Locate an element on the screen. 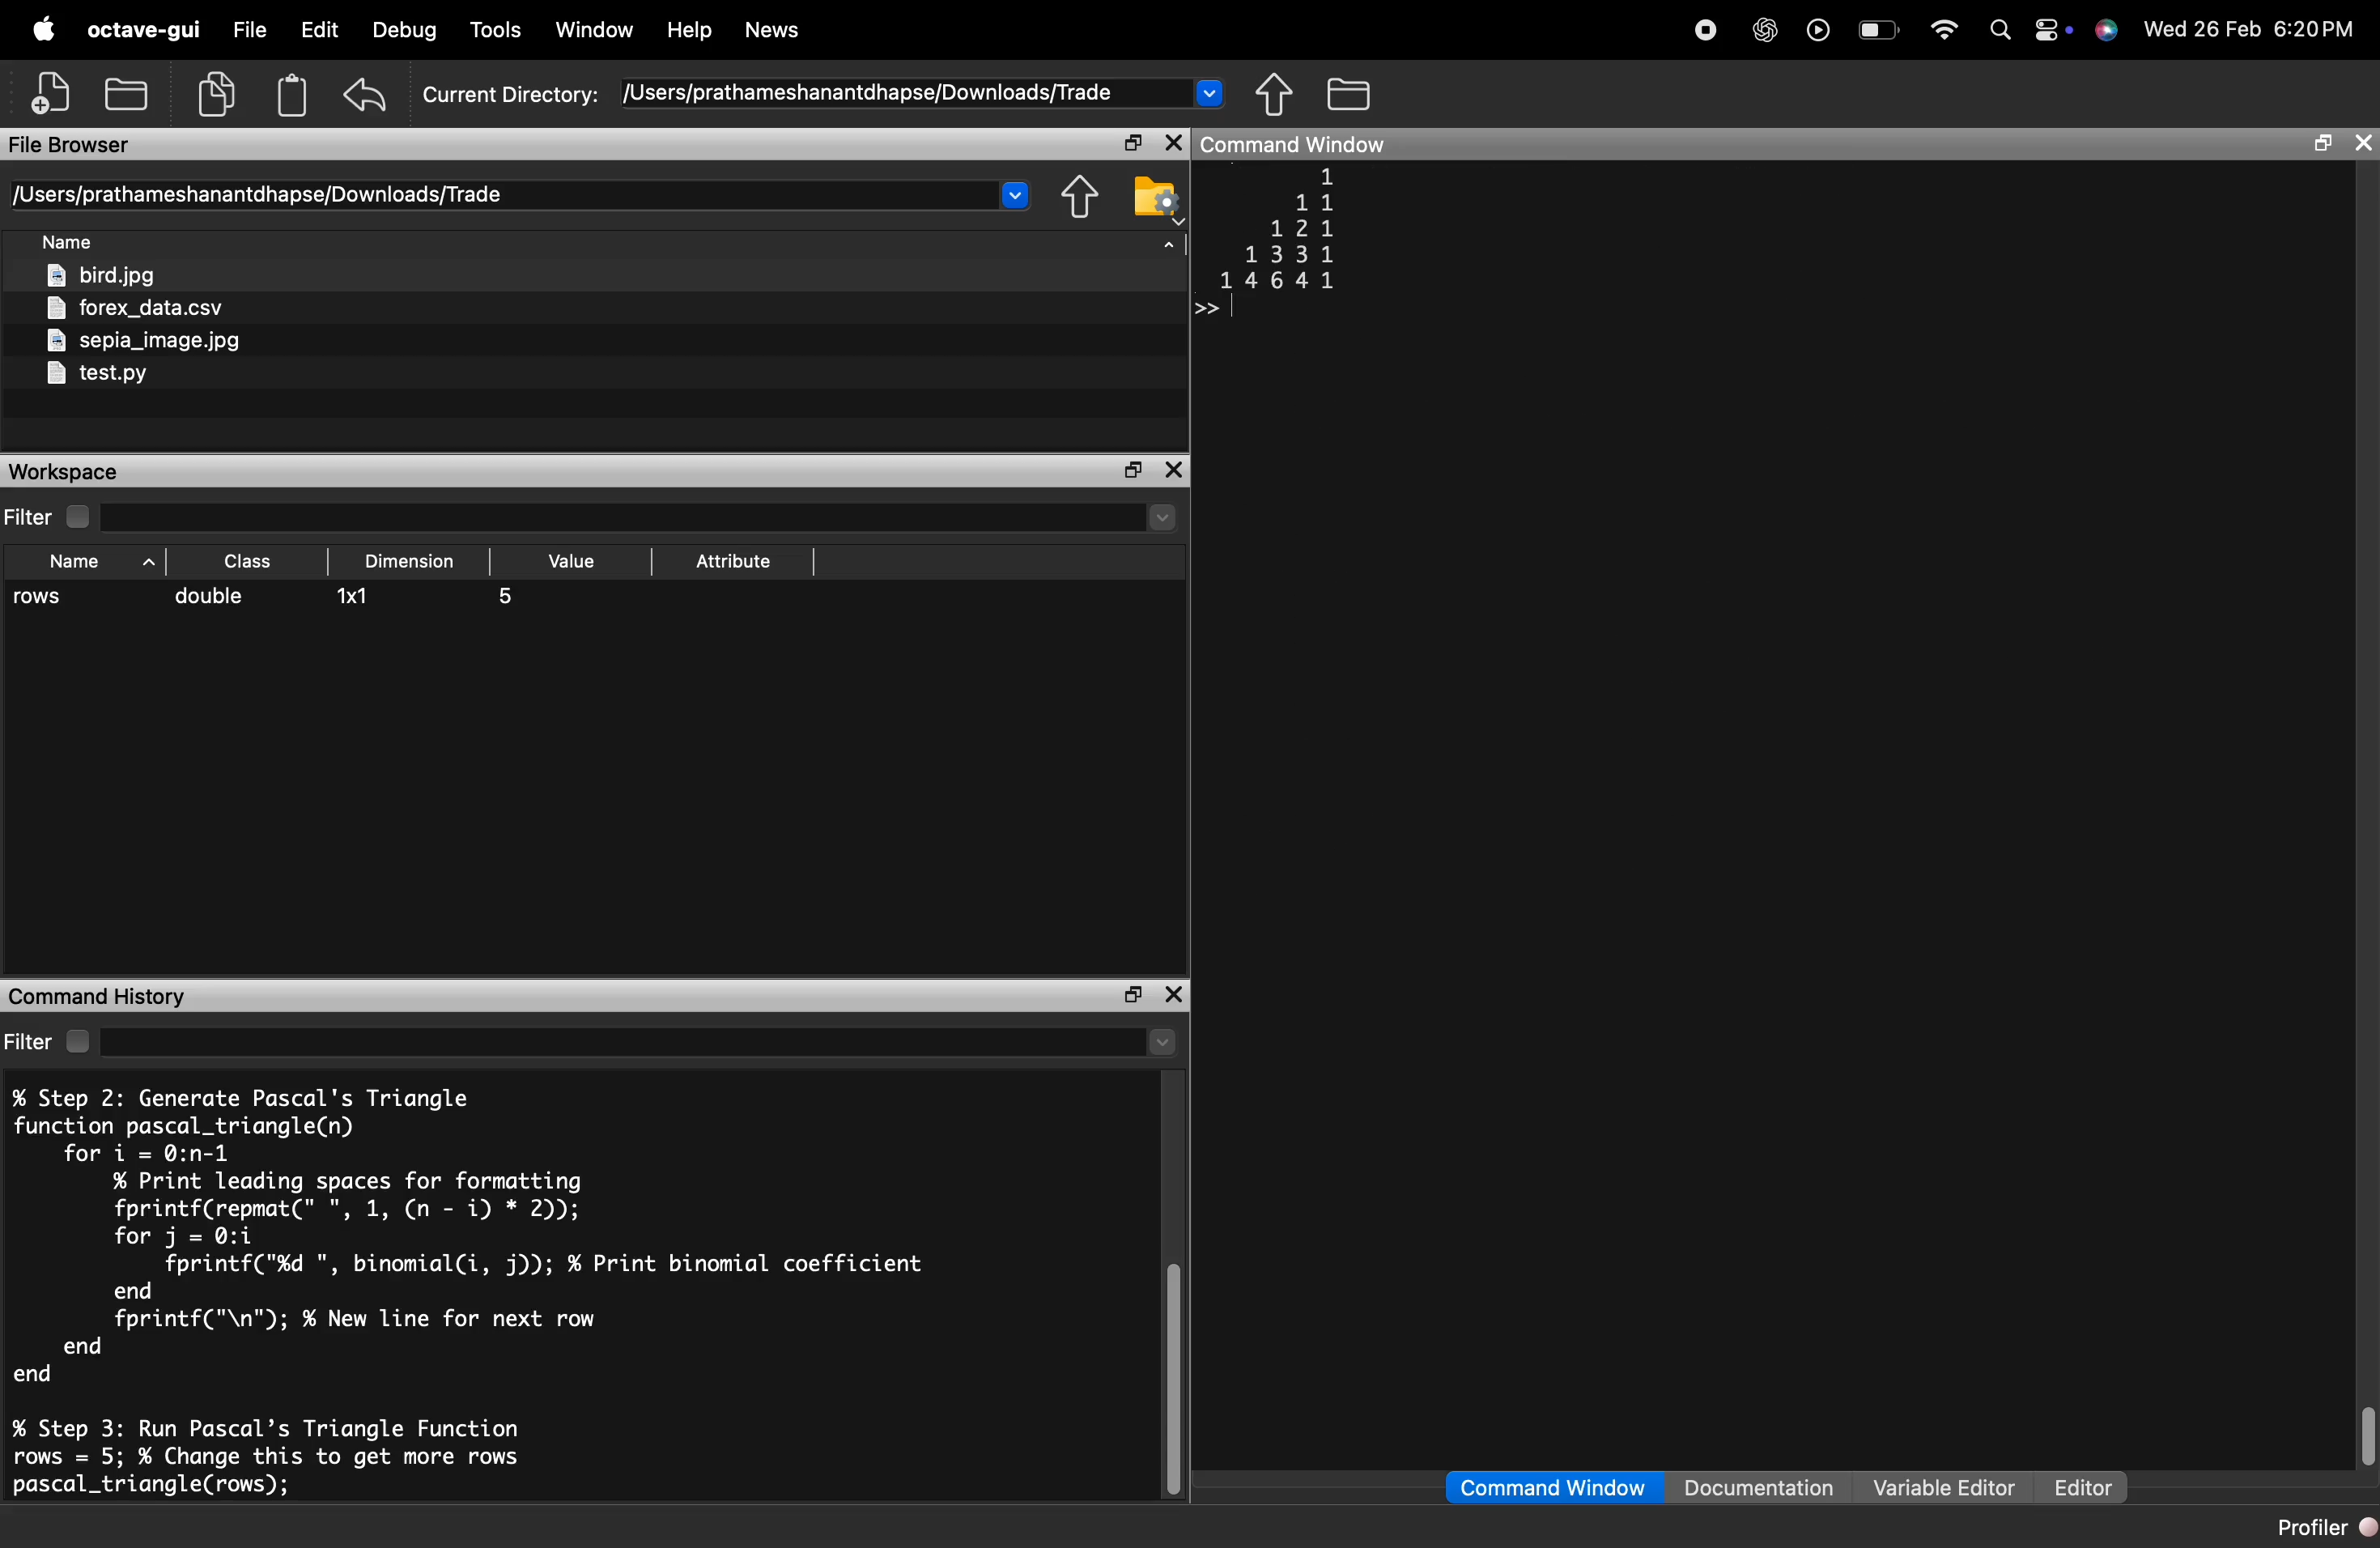 The height and width of the screenshot is (1548, 2380). Editor is located at coordinates (2084, 1488).